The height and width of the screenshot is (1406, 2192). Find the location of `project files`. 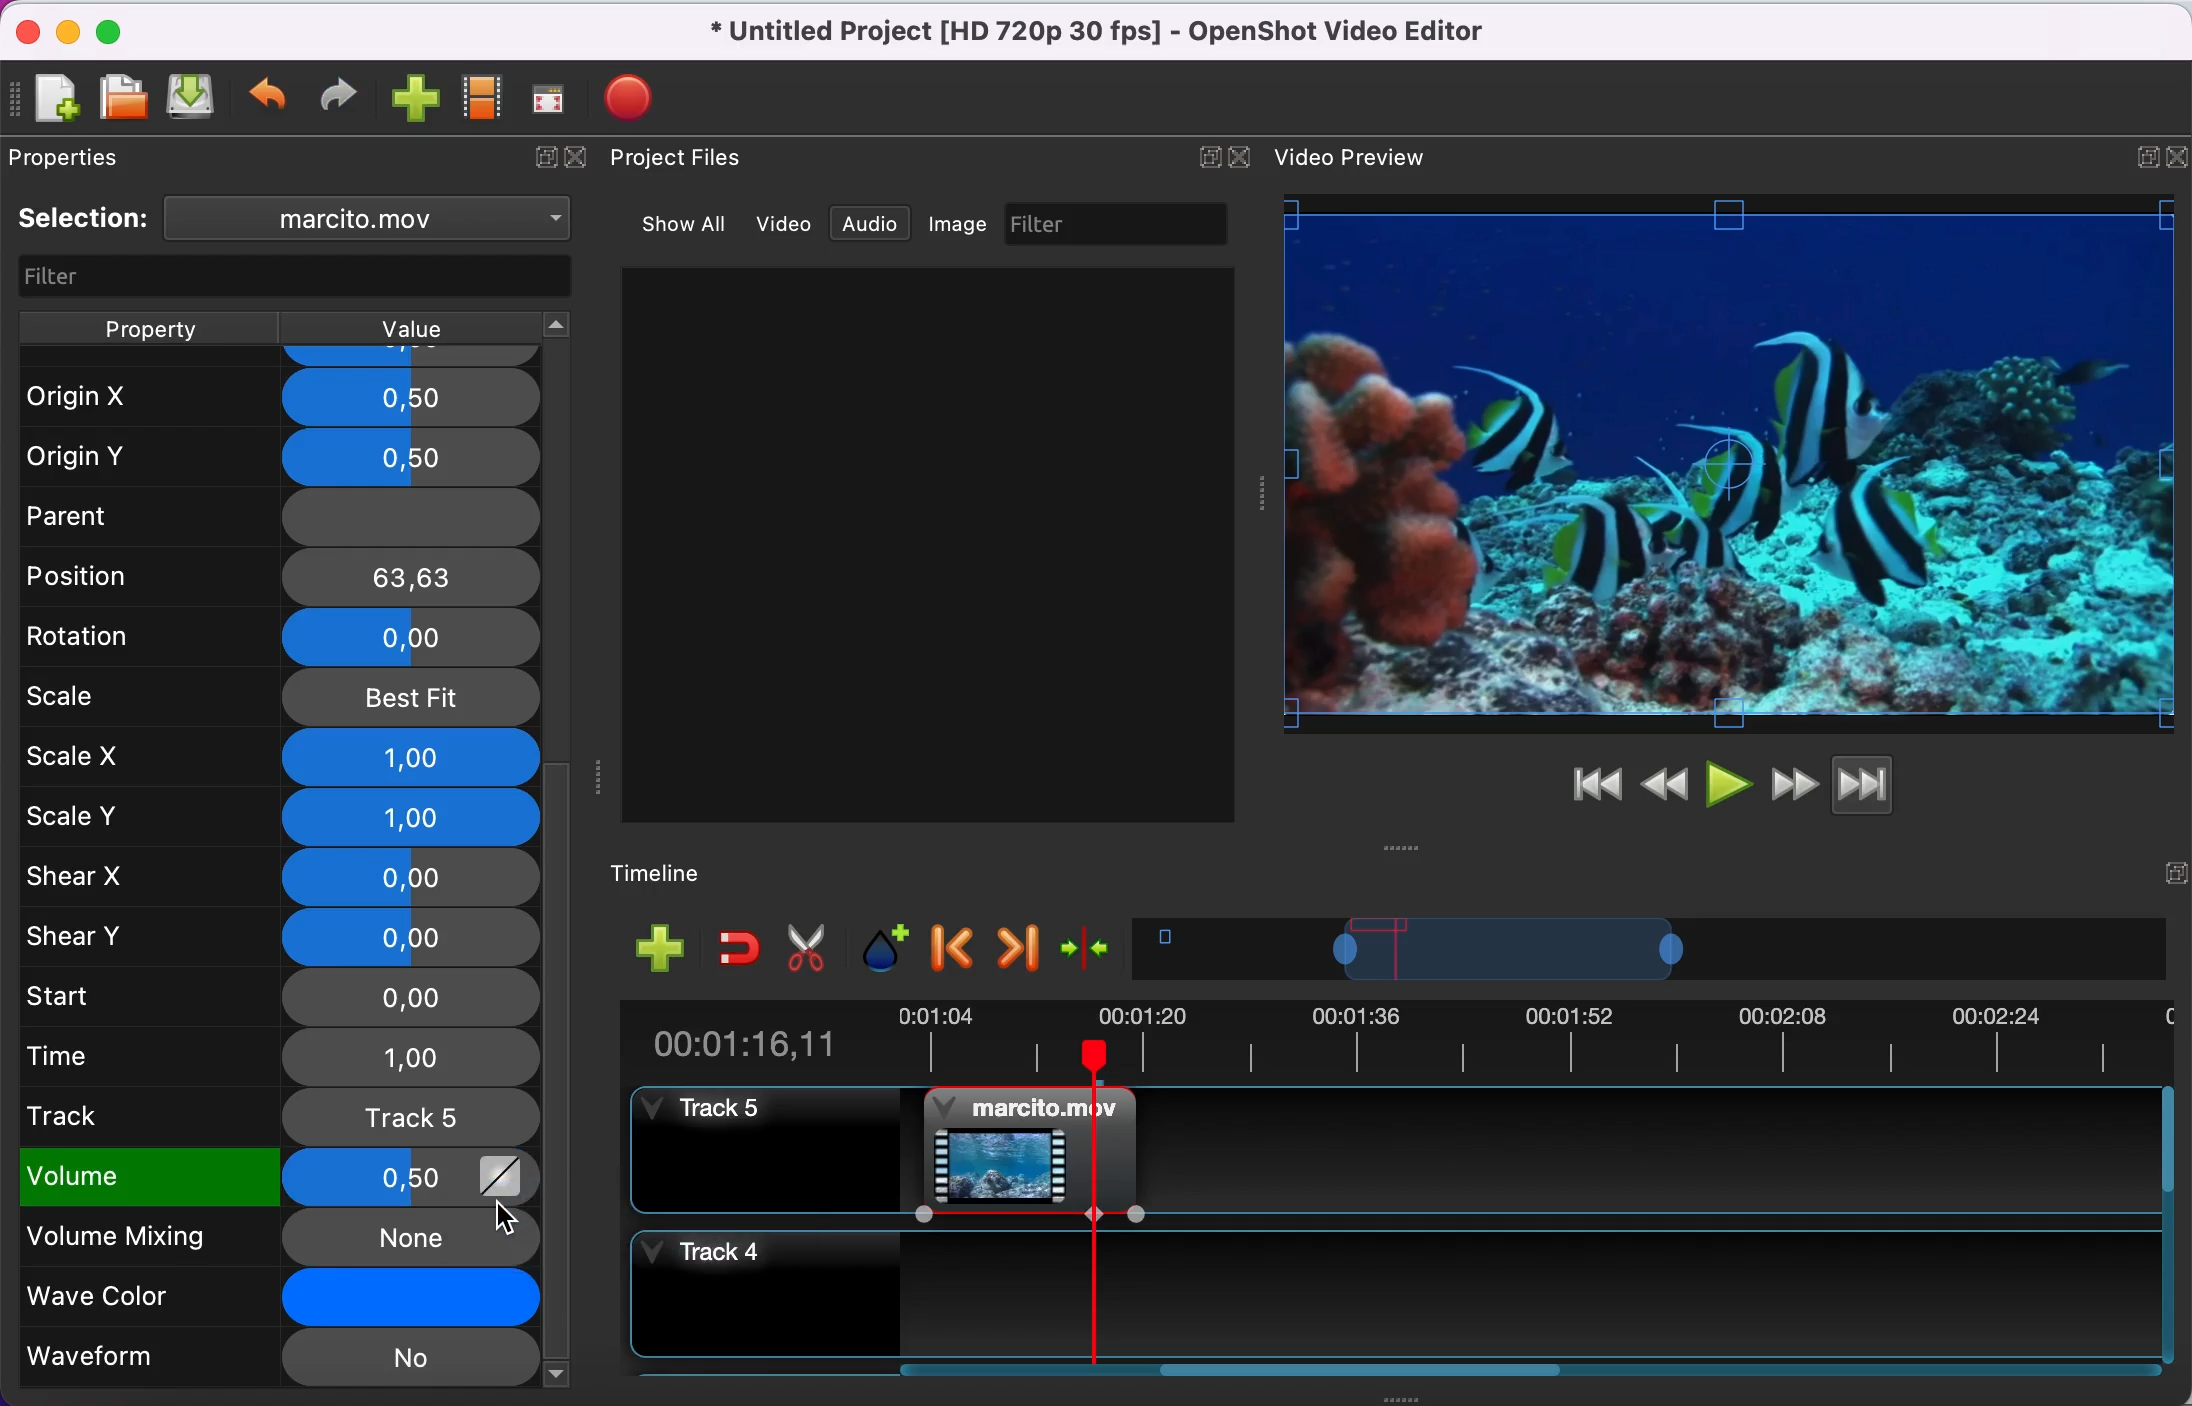

project files is located at coordinates (695, 160).